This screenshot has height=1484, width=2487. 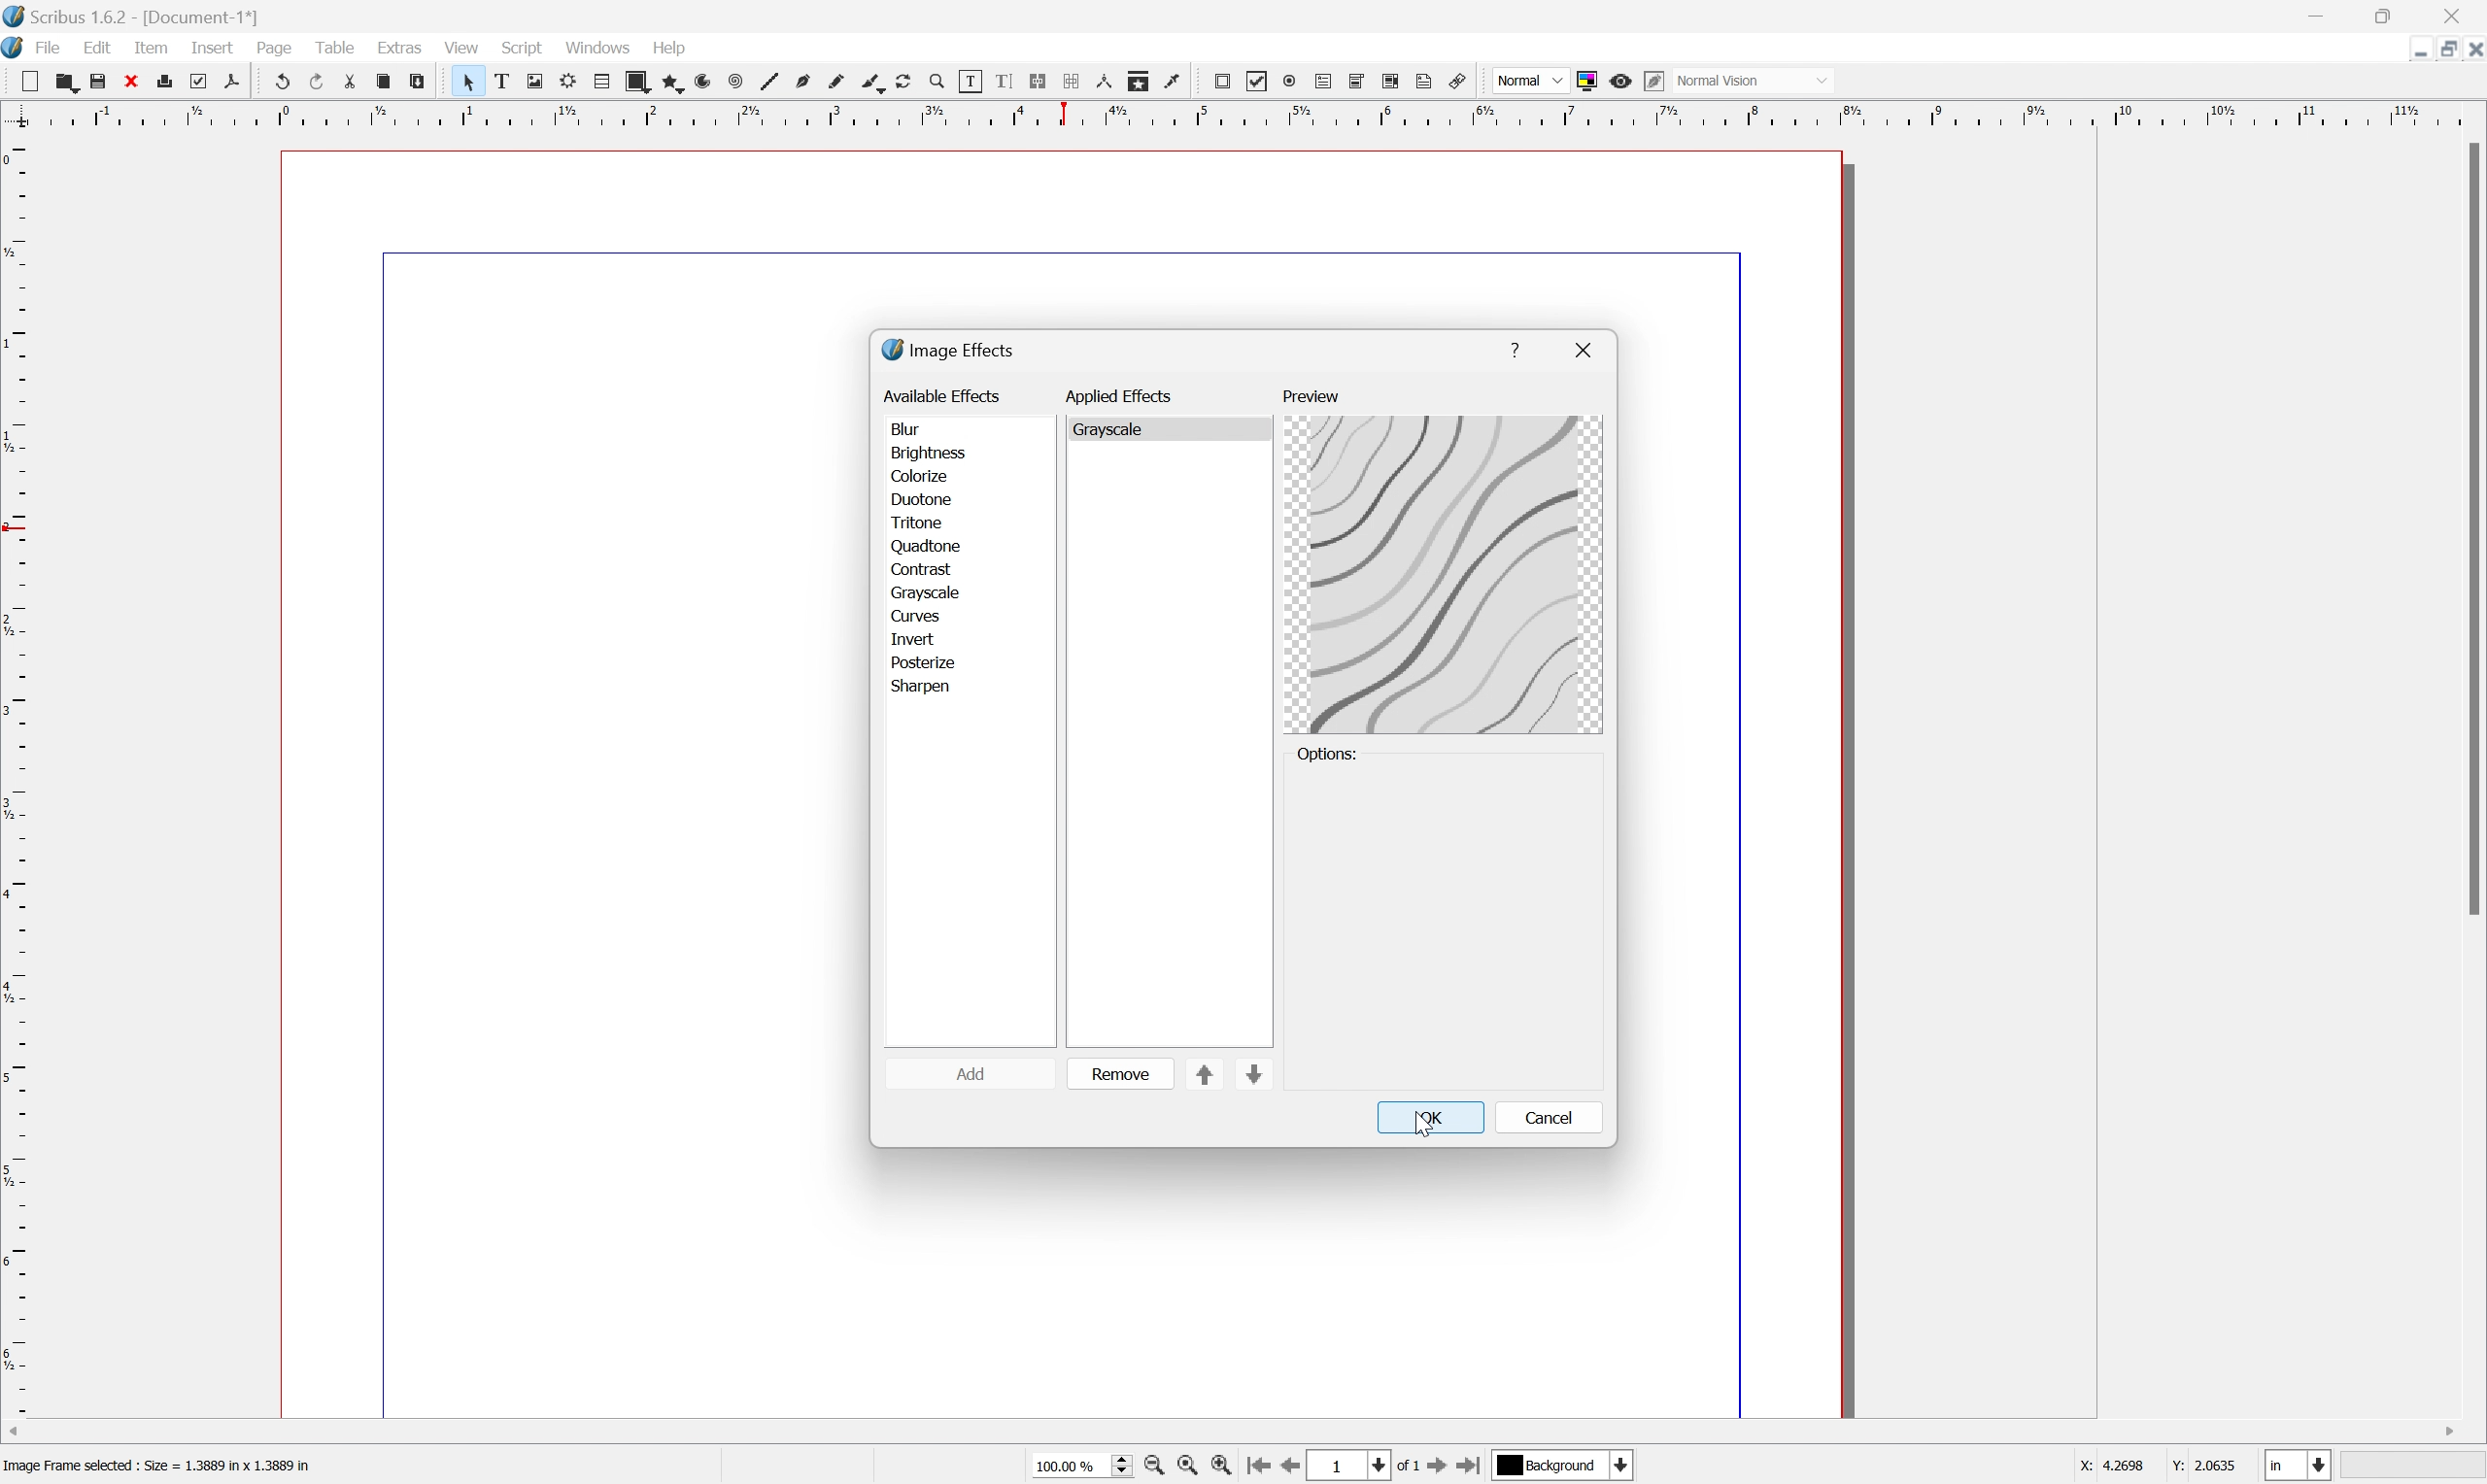 I want to click on Eye dropper, so click(x=1178, y=82).